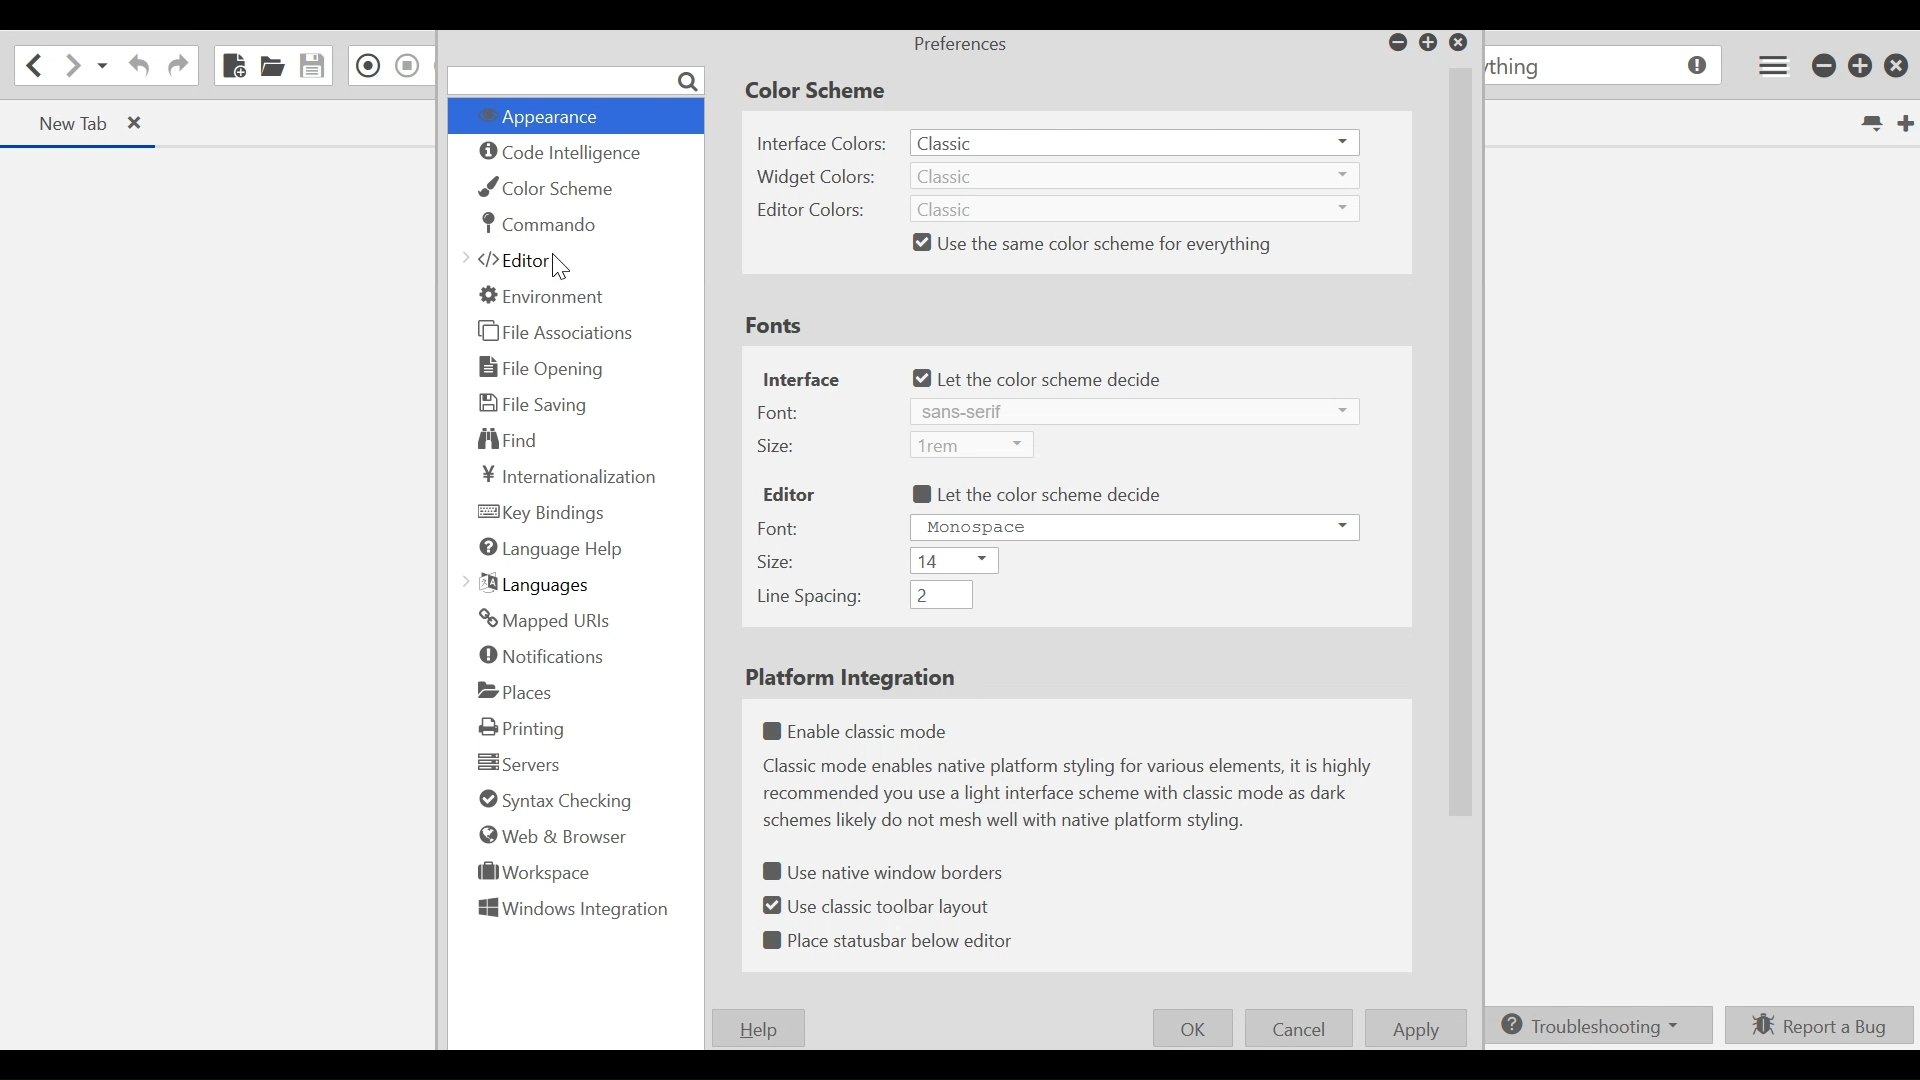  Describe the element at coordinates (1035, 495) in the screenshot. I see `let the color scheme decide` at that location.